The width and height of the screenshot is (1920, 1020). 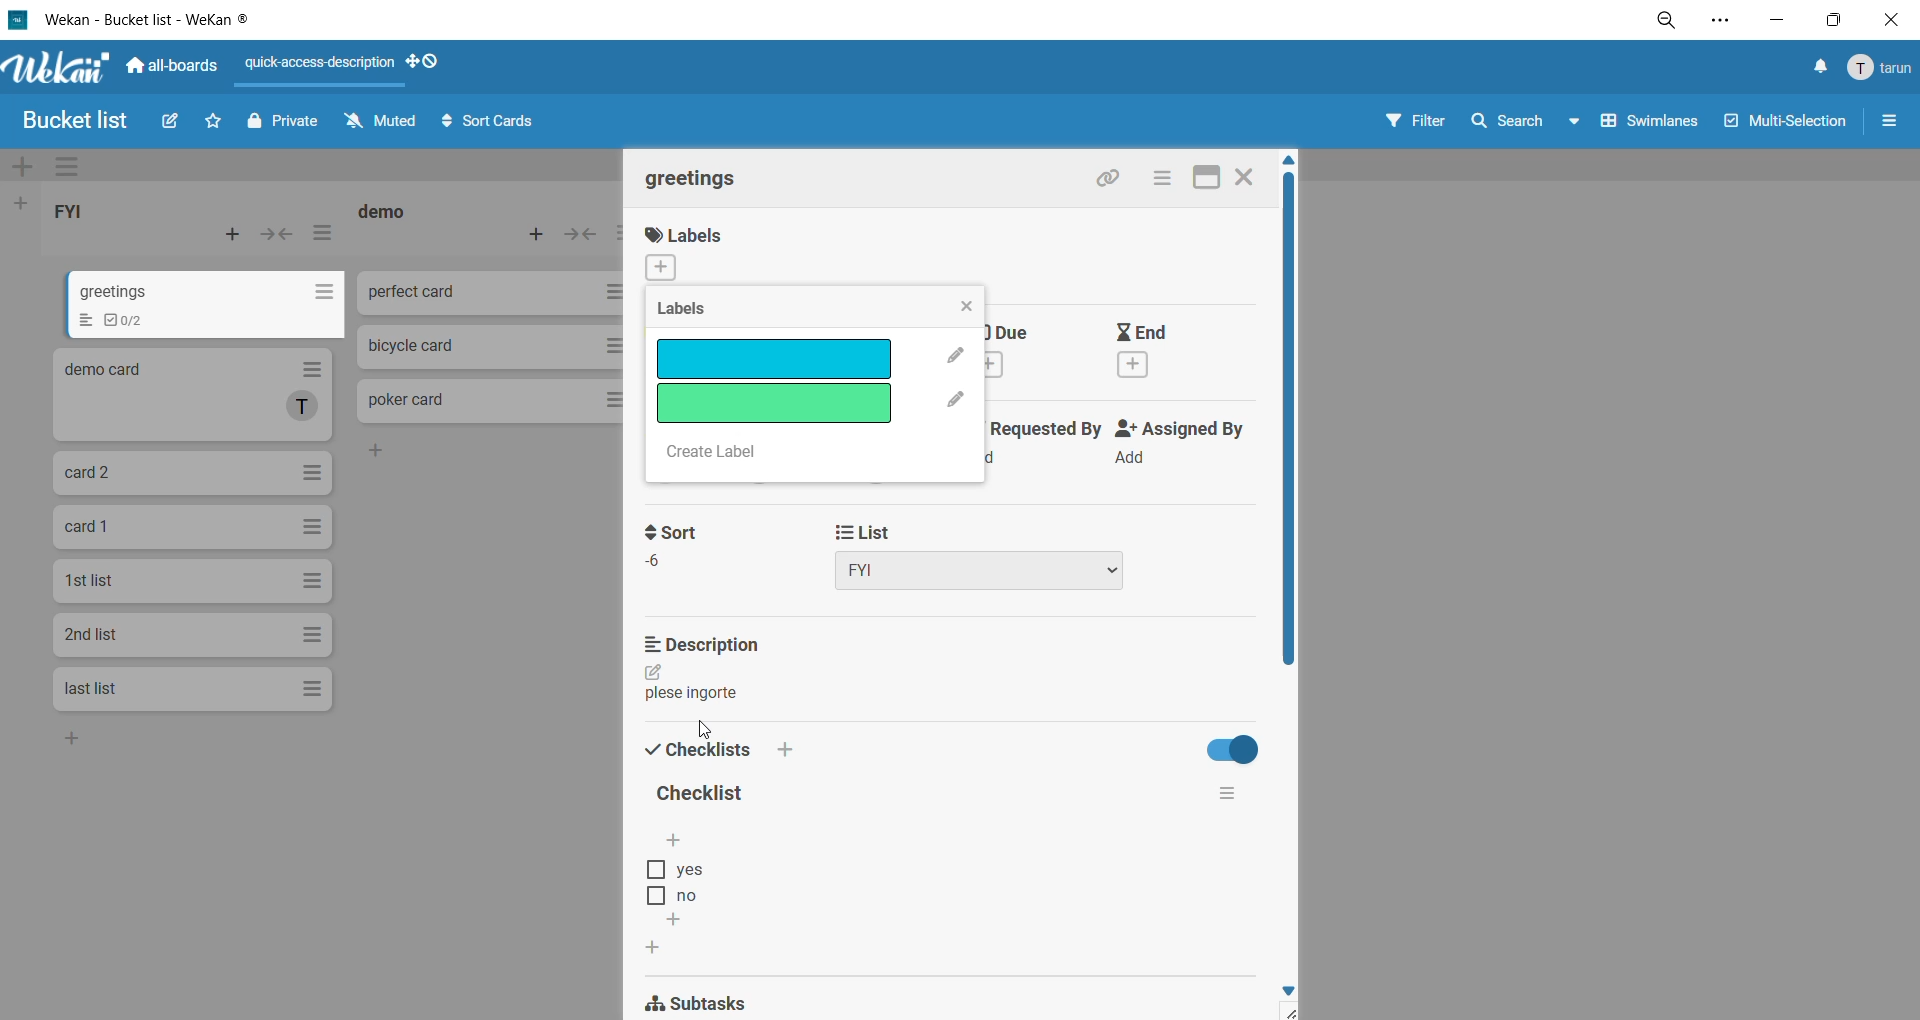 I want to click on all boards, so click(x=172, y=69).